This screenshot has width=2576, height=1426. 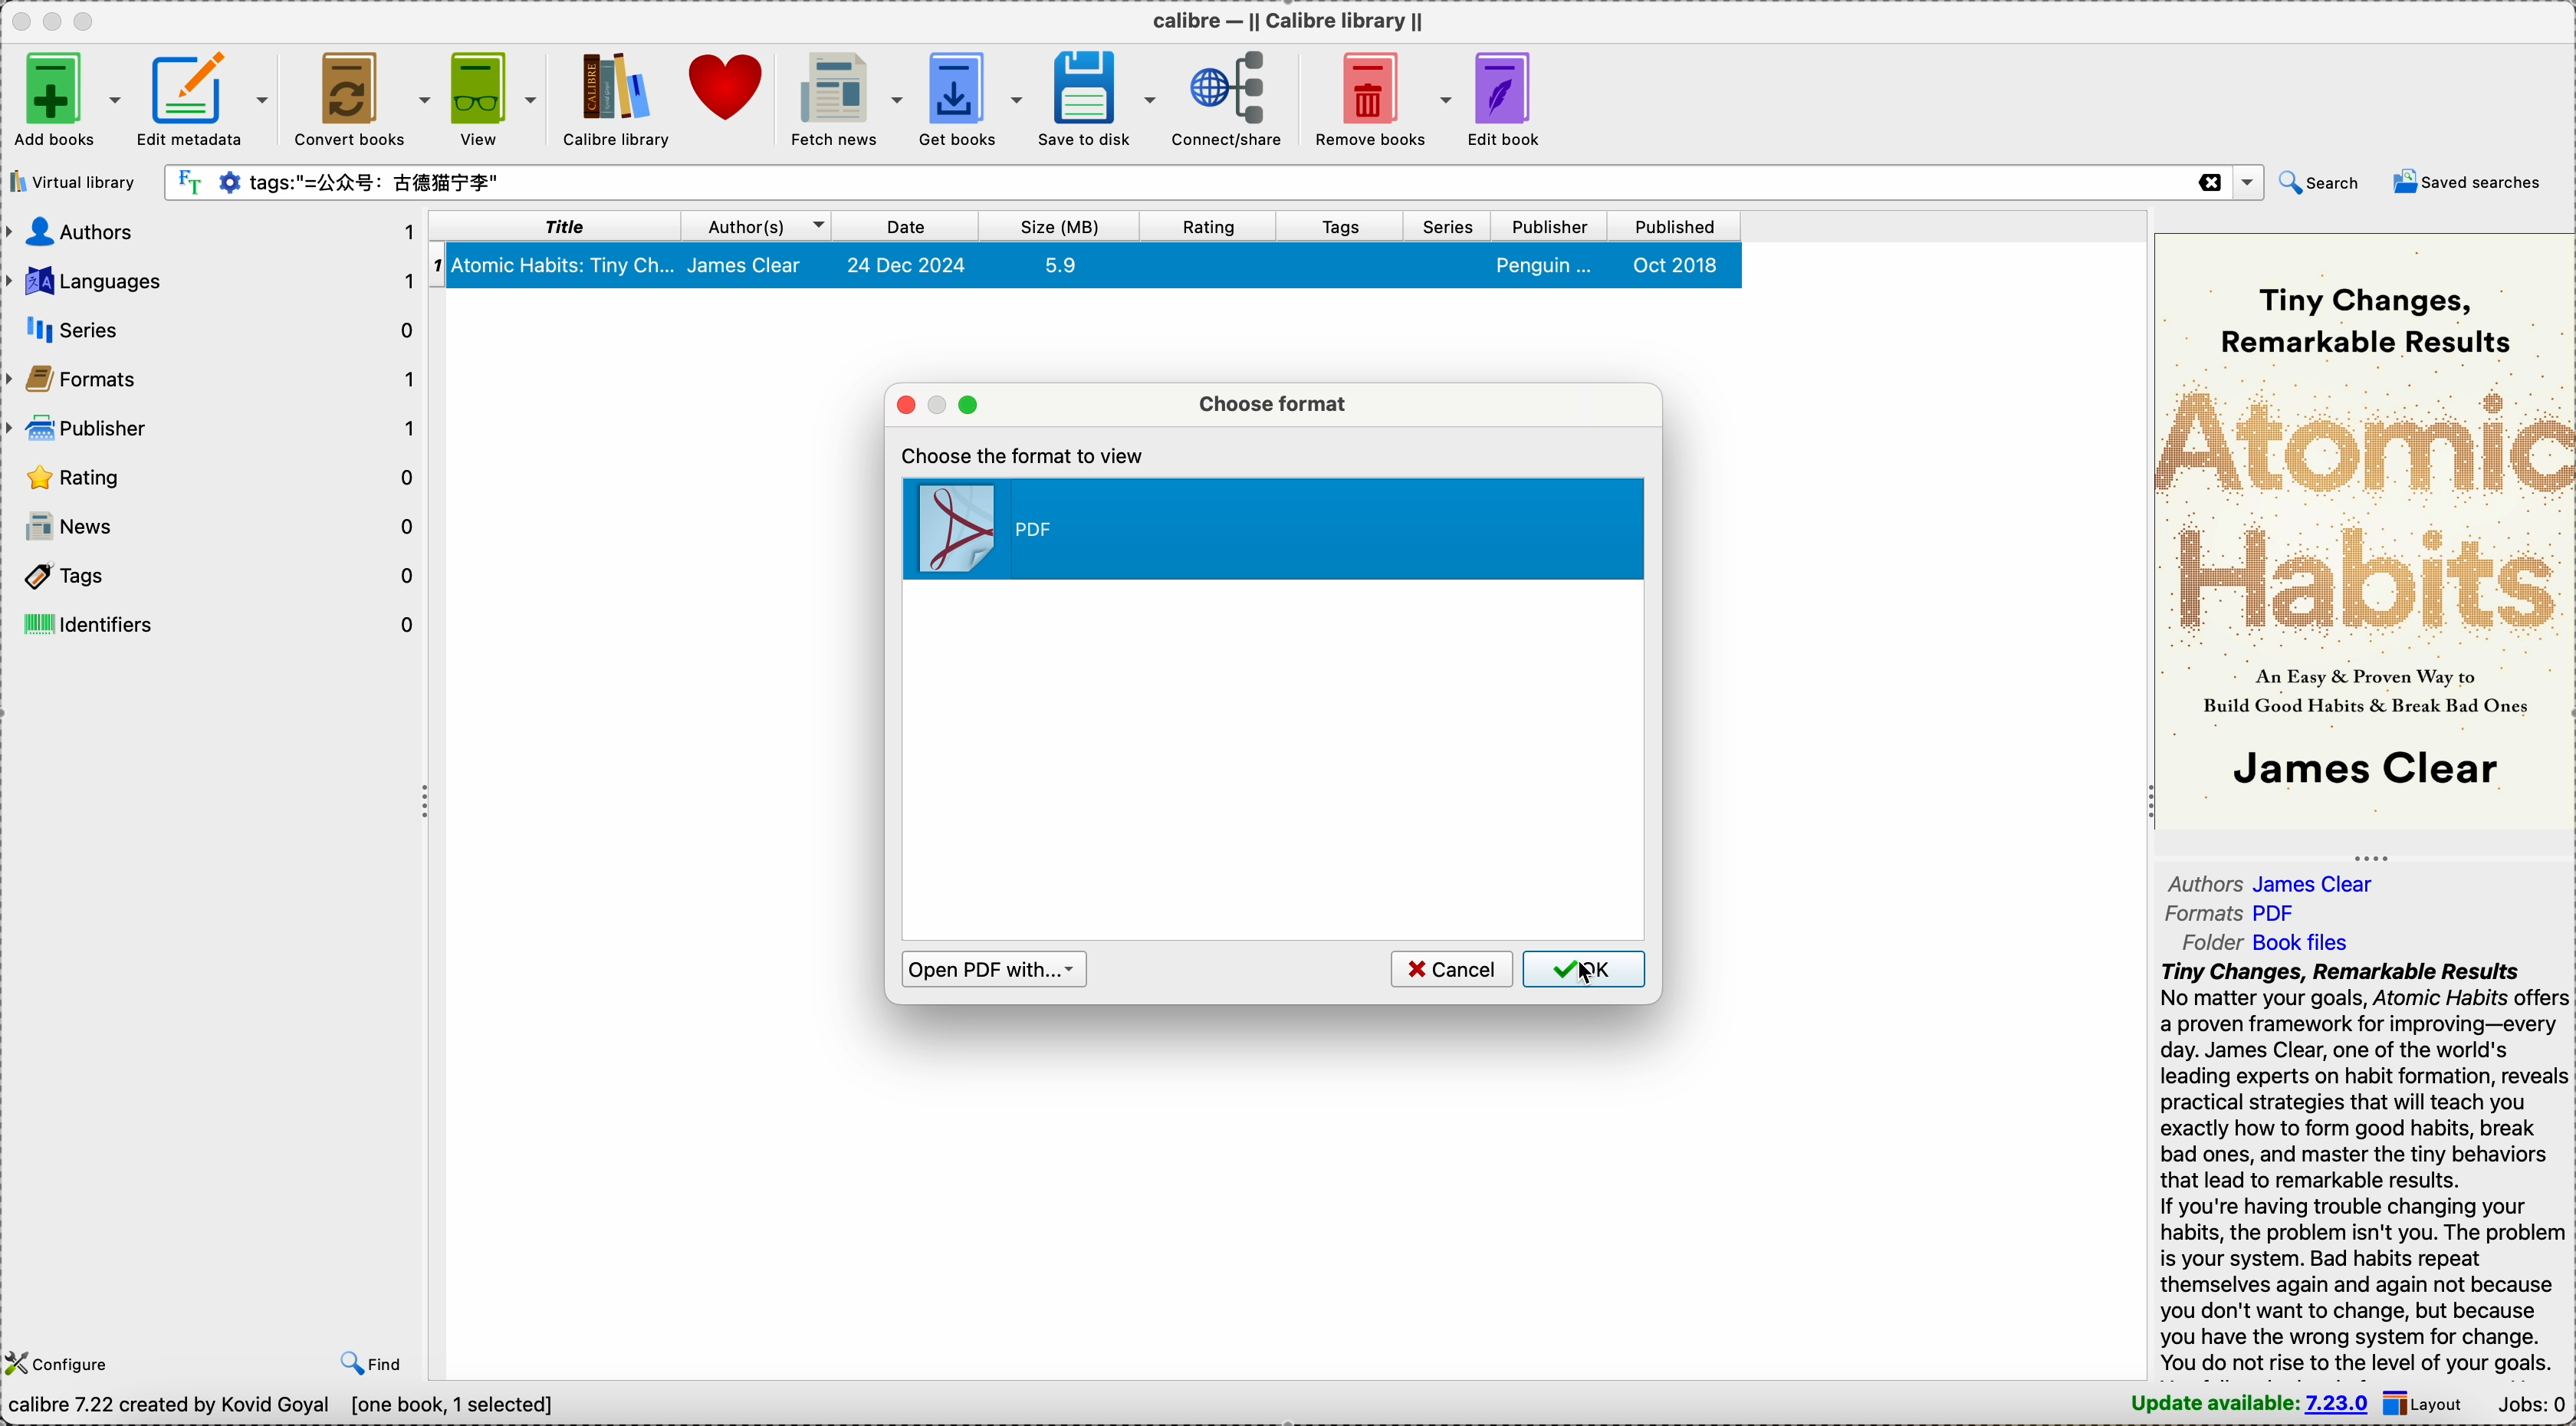 What do you see at coordinates (1090, 268) in the screenshot?
I see `Atomic Habits book details selected` at bounding box center [1090, 268].